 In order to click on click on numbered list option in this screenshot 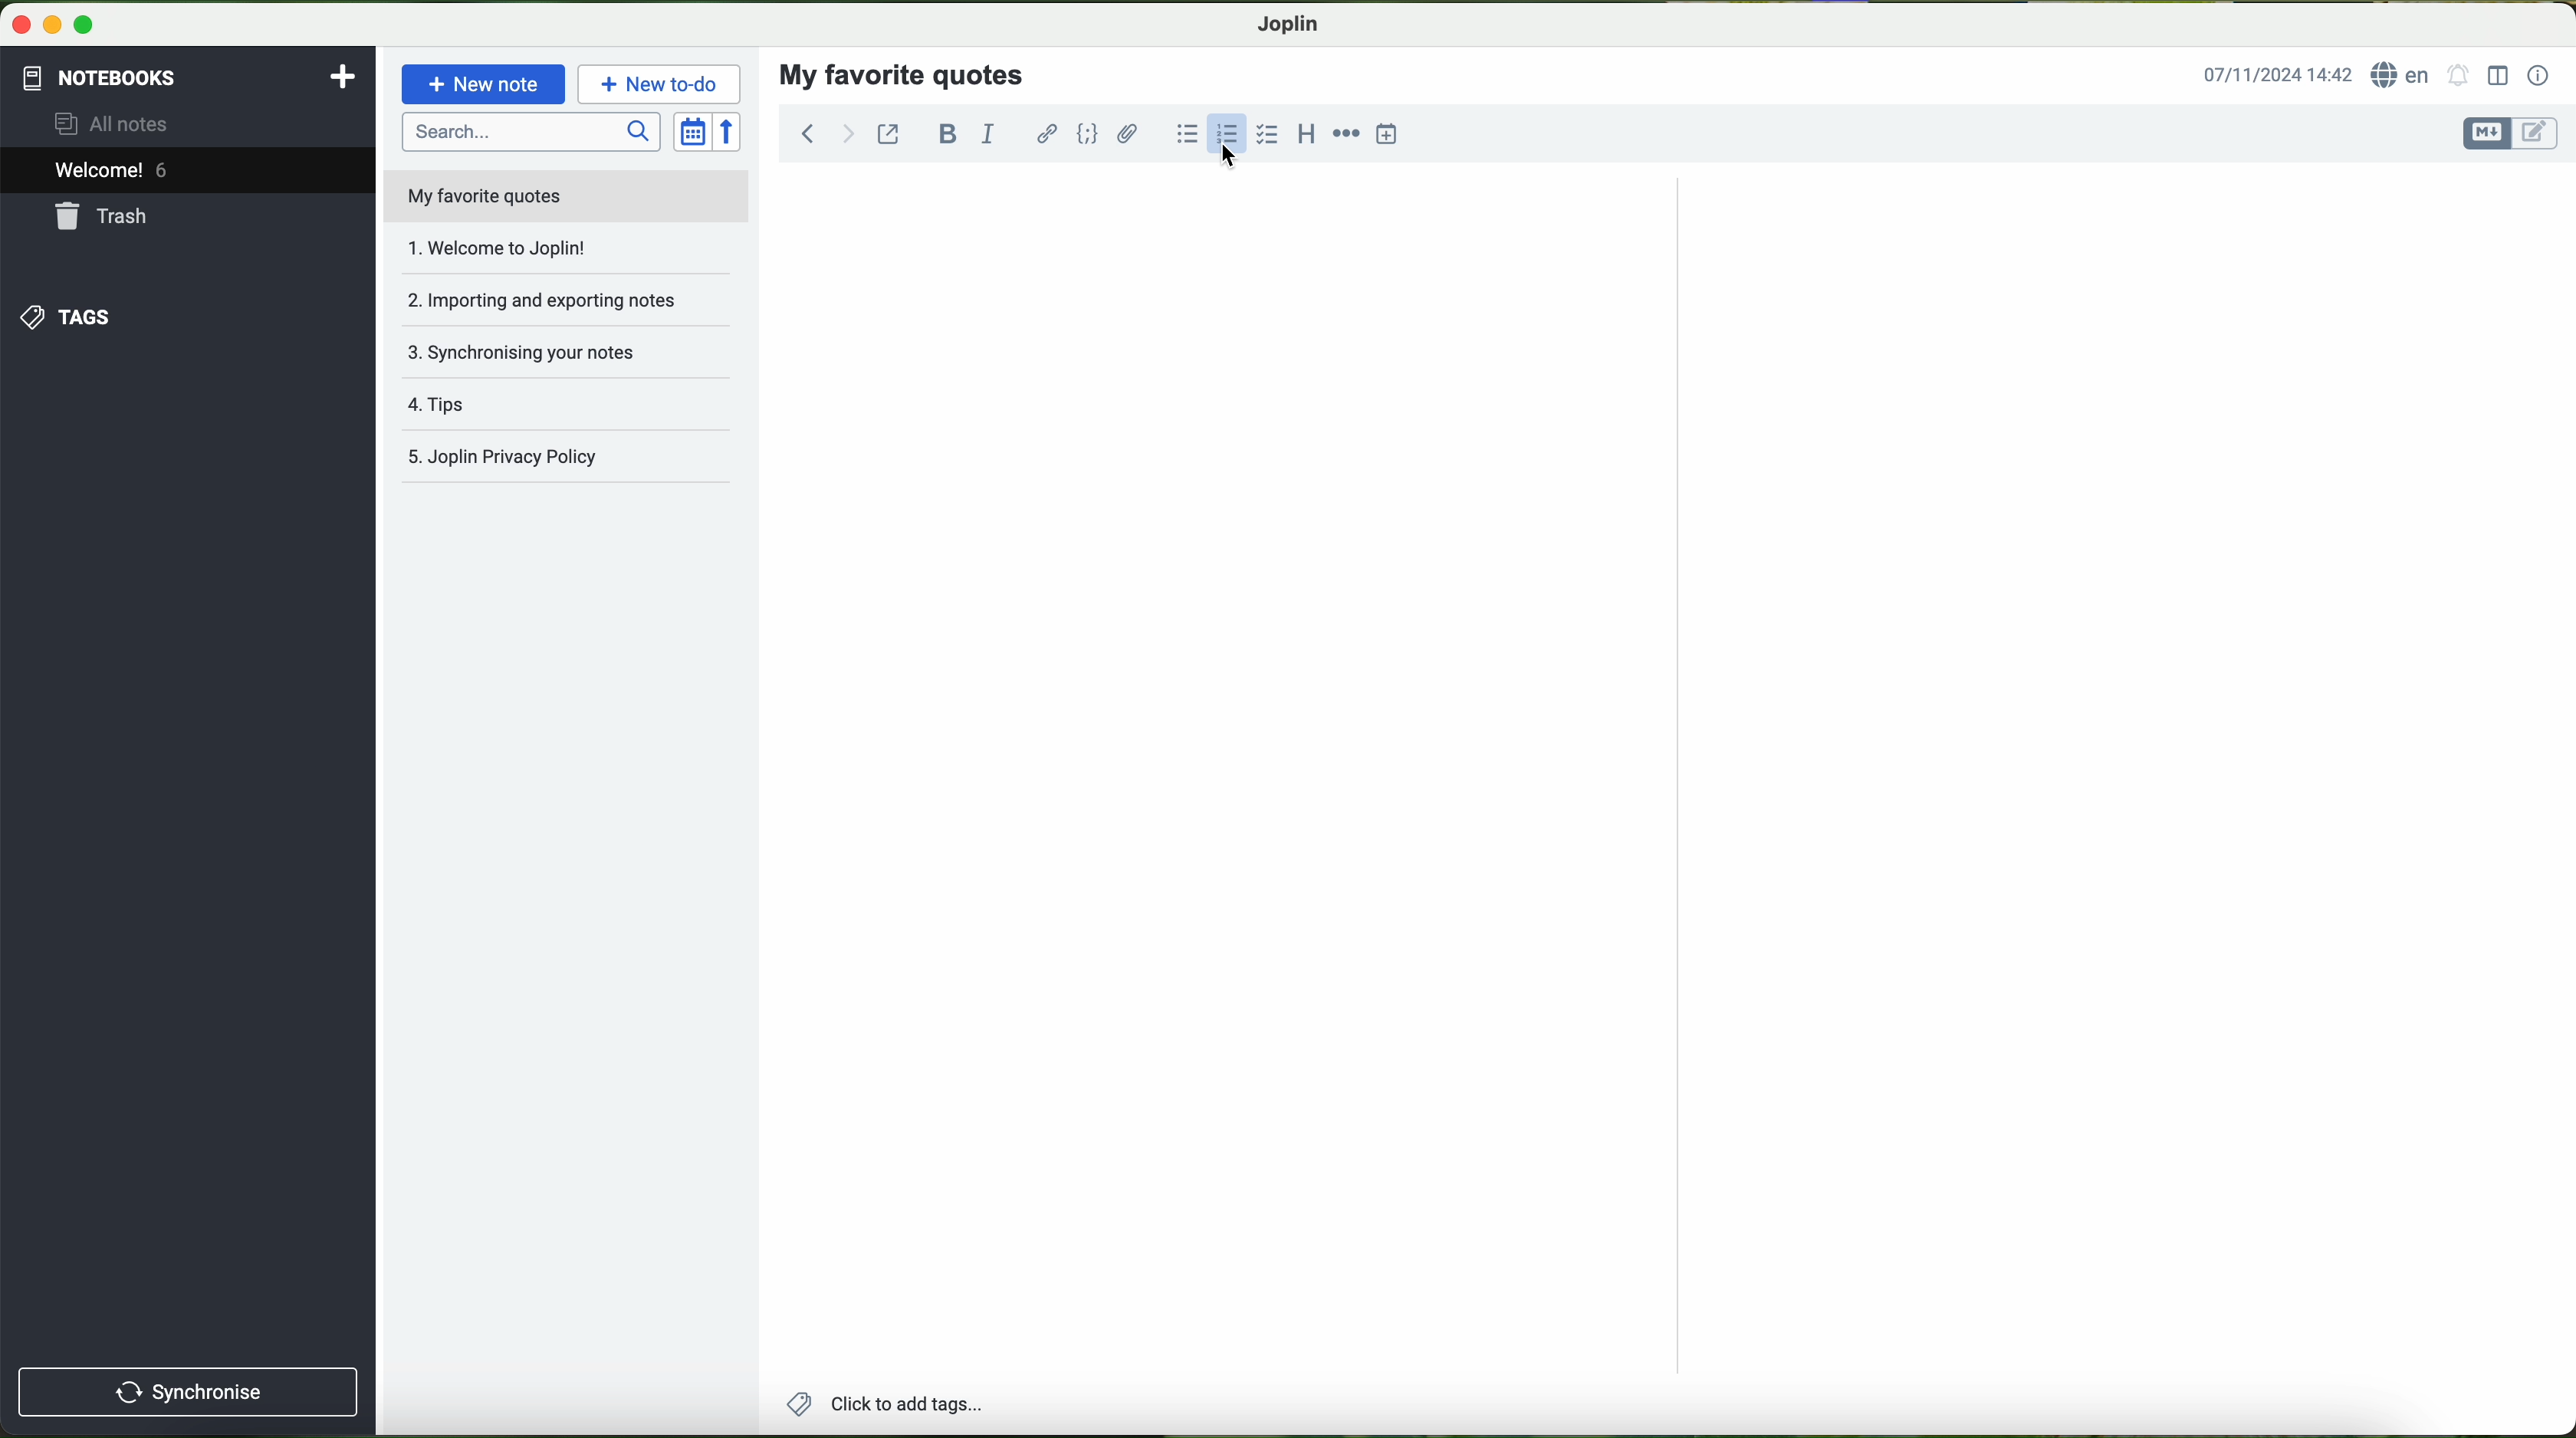, I will do `click(1222, 139)`.